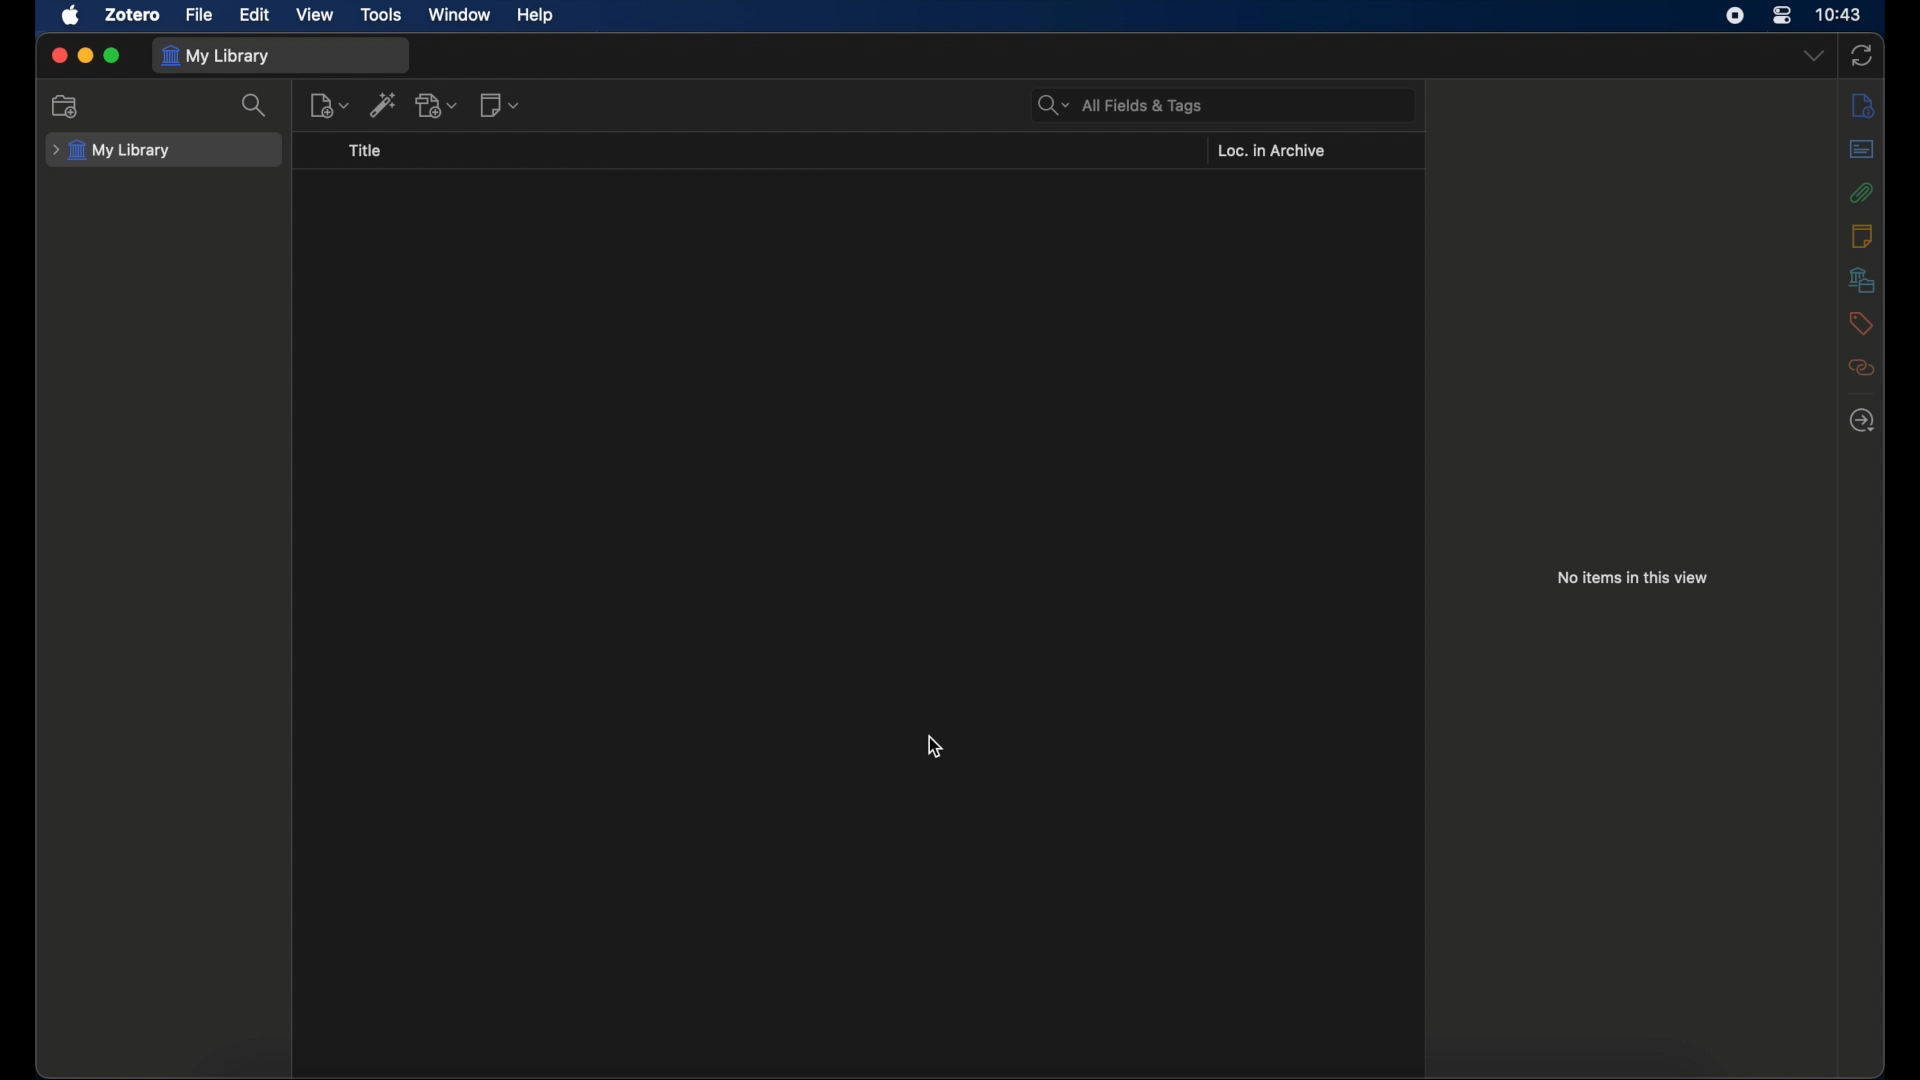  Describe the element at coordinates (1861, 148) in the screenshot. I see `abstract` at that location.